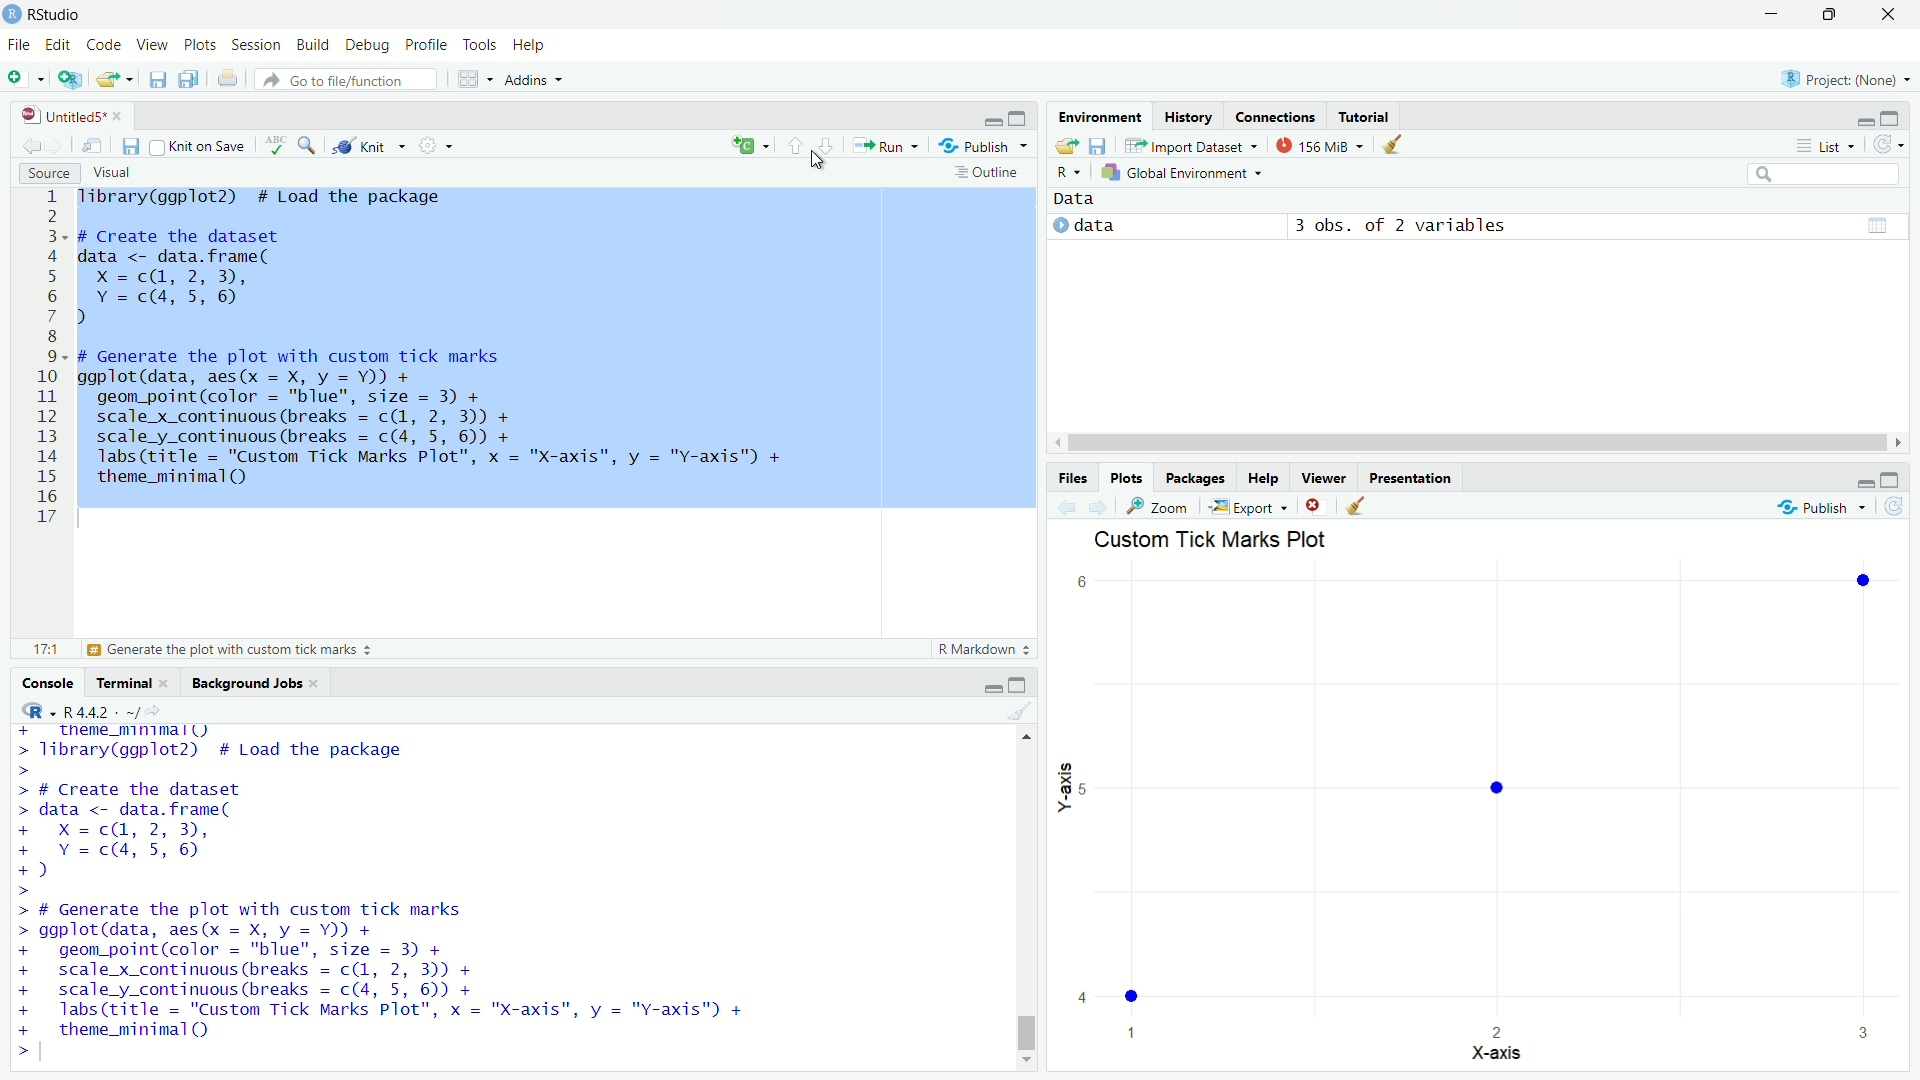 The height and width of the screenshot is (1080, 1920). I want to click on debug, so click(369, 45).